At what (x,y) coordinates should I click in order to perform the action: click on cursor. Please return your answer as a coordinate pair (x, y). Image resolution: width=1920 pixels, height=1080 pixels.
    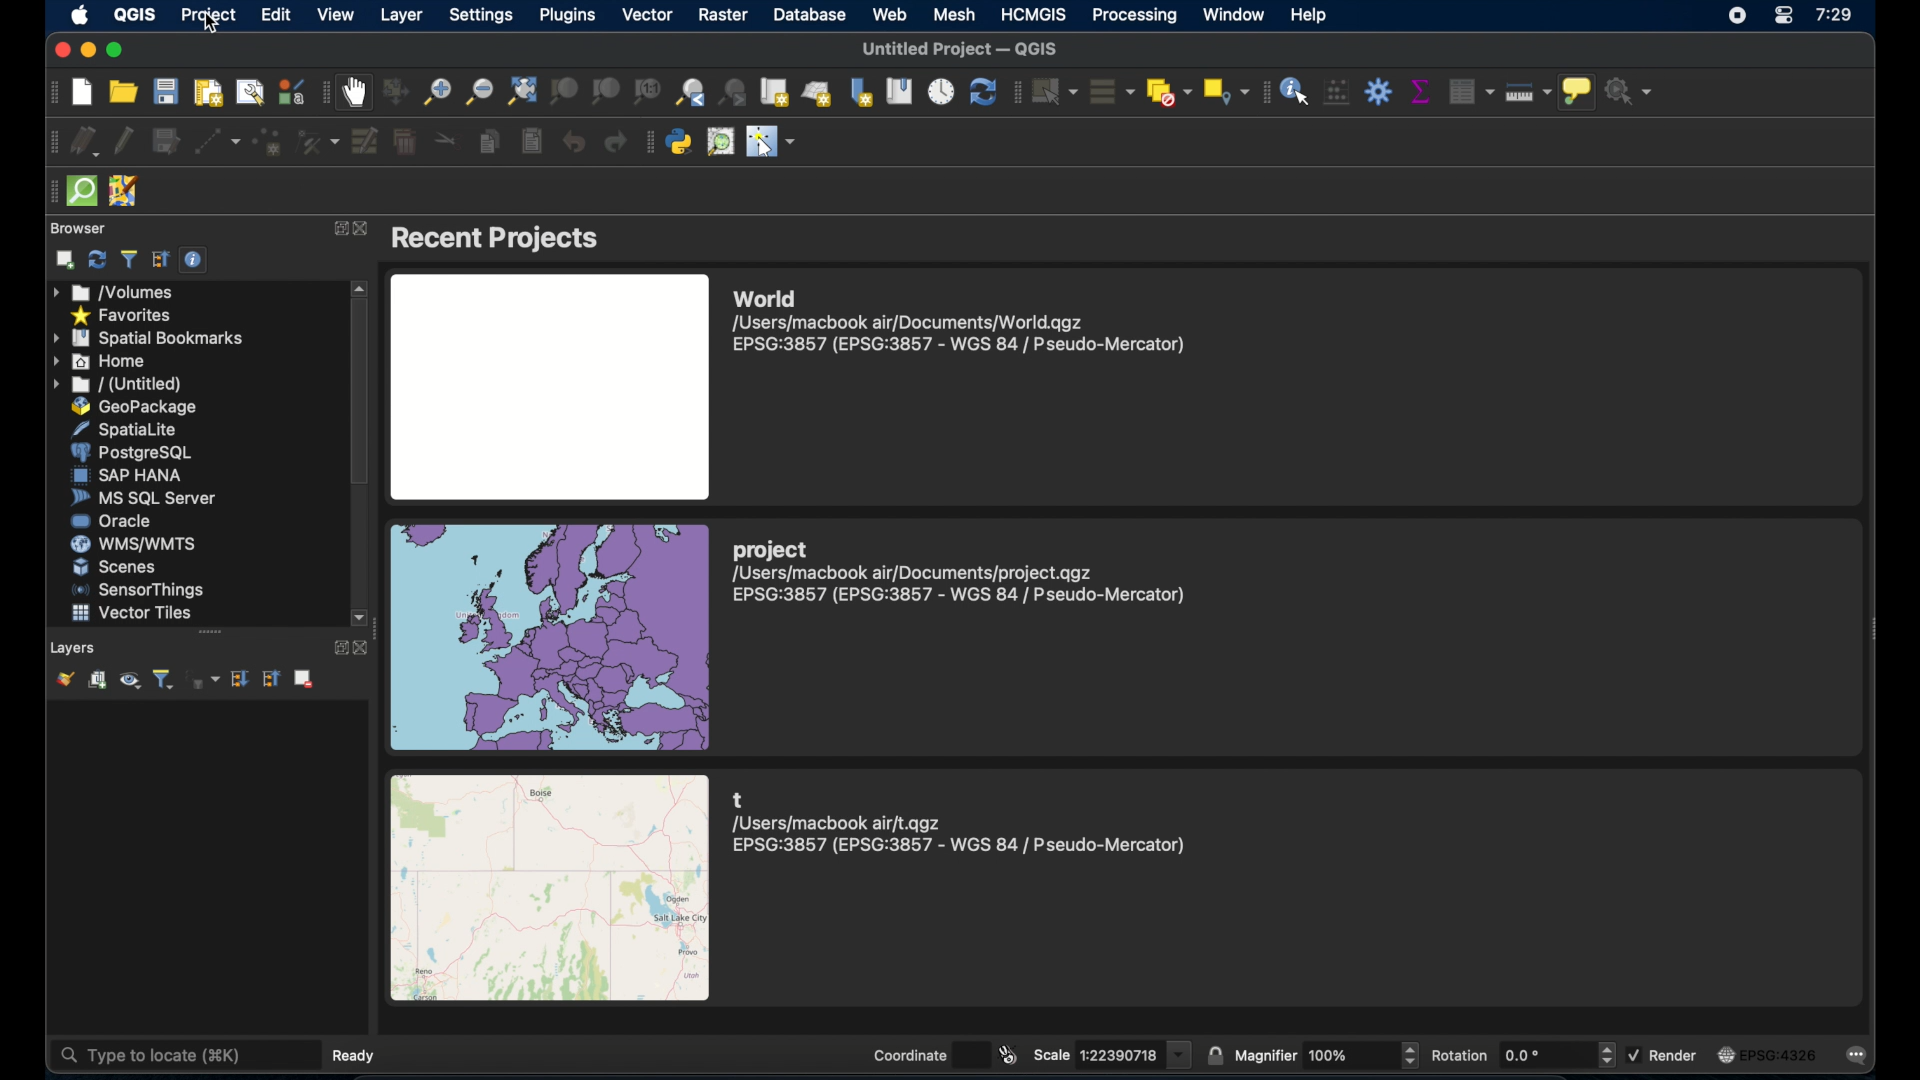
    Looking at the image, I should click on (218, 29).